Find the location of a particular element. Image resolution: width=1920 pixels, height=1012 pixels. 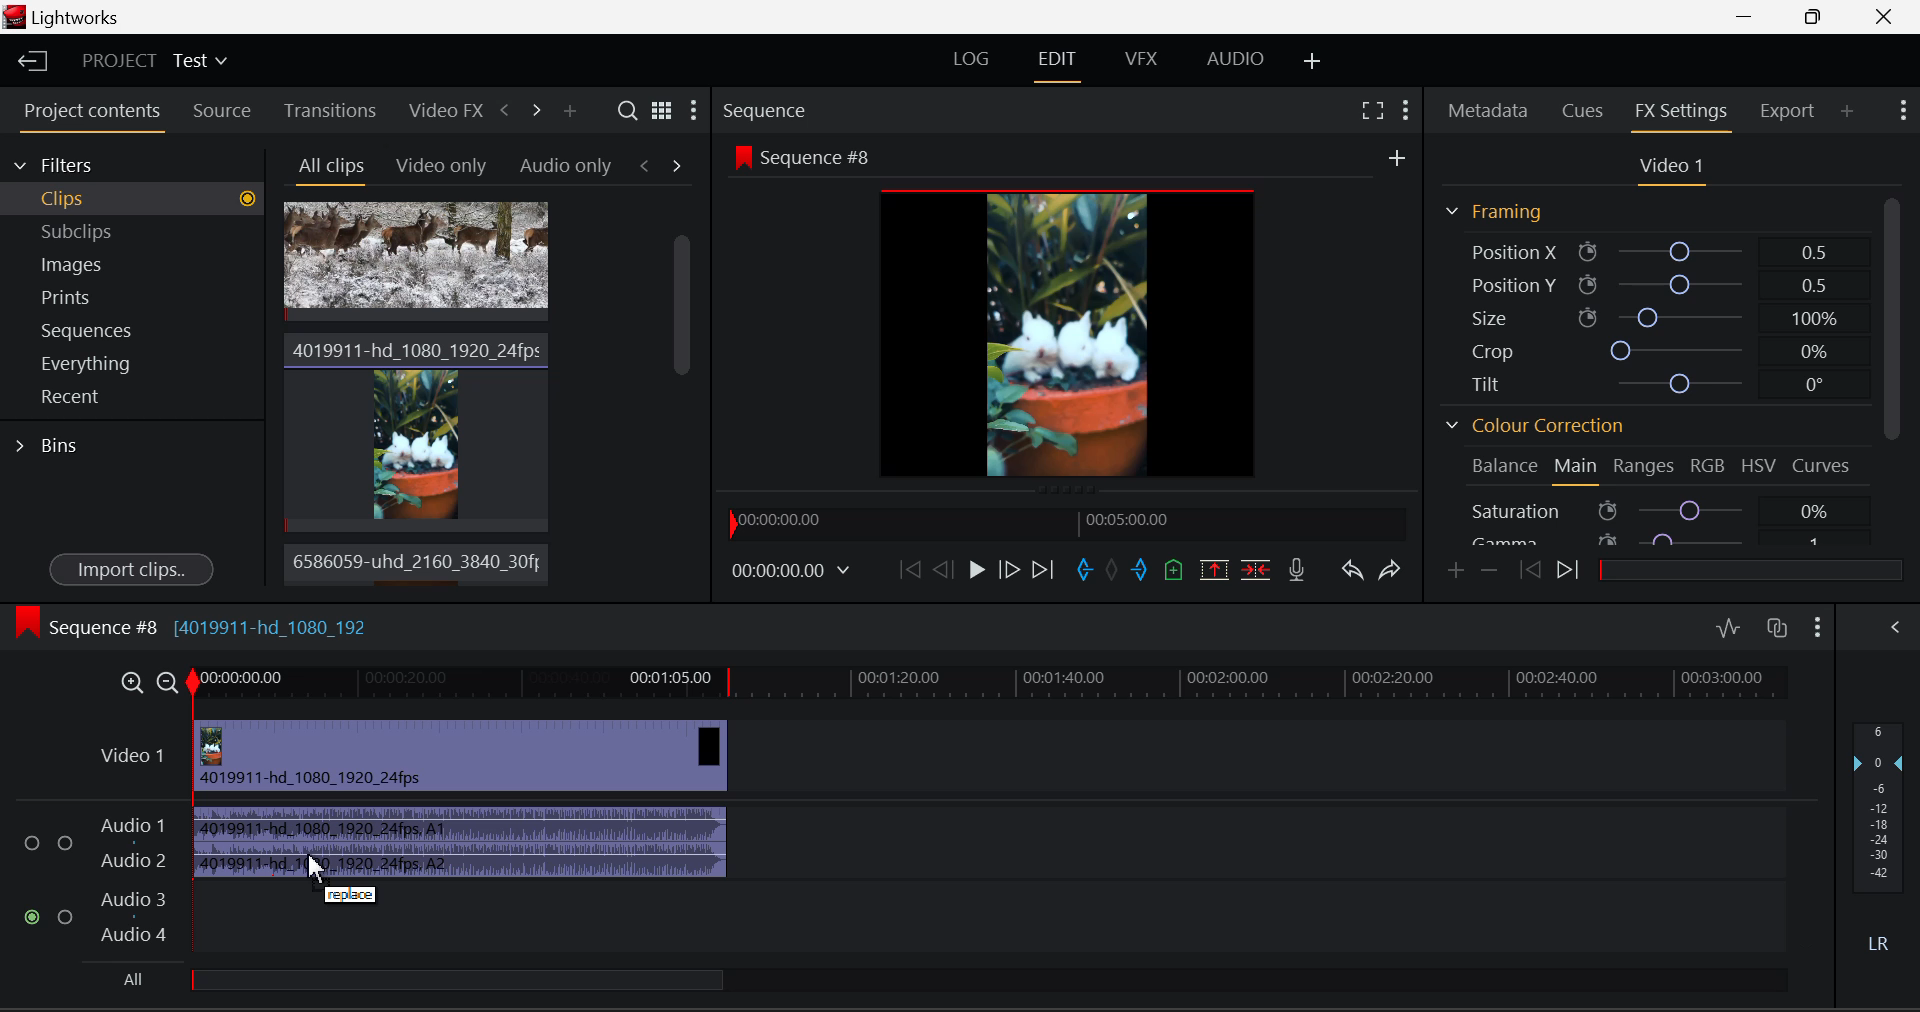

6586059-uhd_2160_3849_30fp is located at coordinates (411, 562).